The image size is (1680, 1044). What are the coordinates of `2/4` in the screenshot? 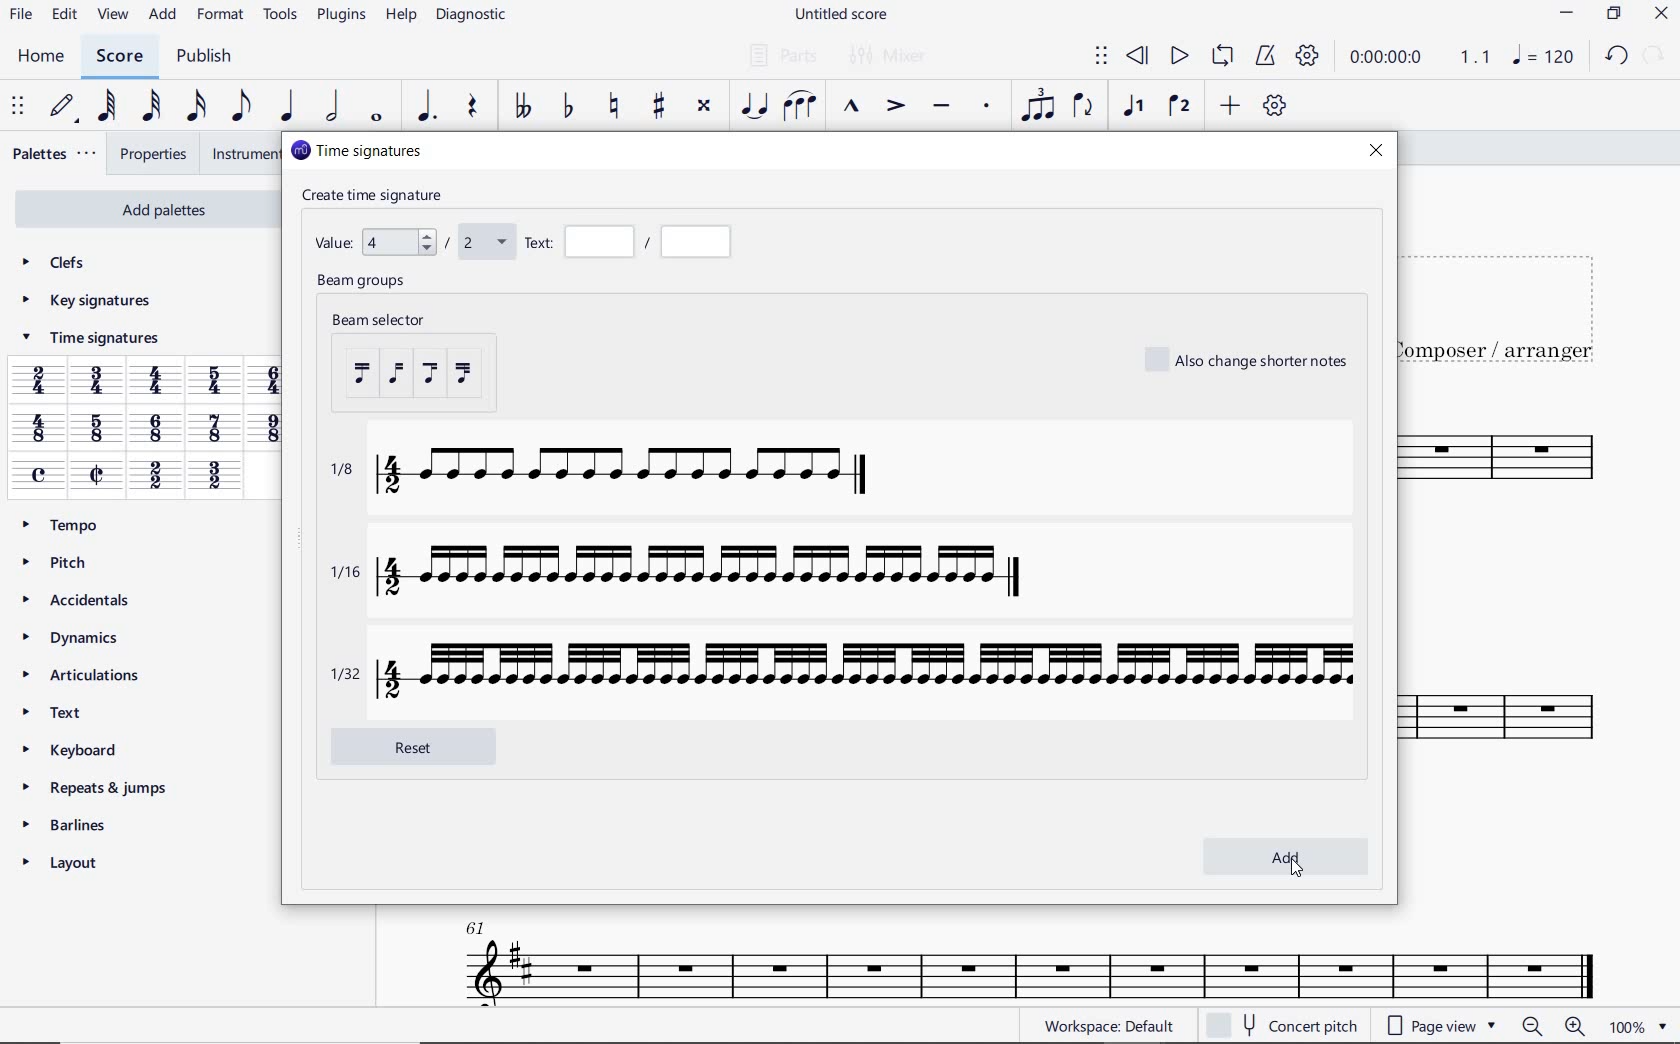 It's located at (38, 380).